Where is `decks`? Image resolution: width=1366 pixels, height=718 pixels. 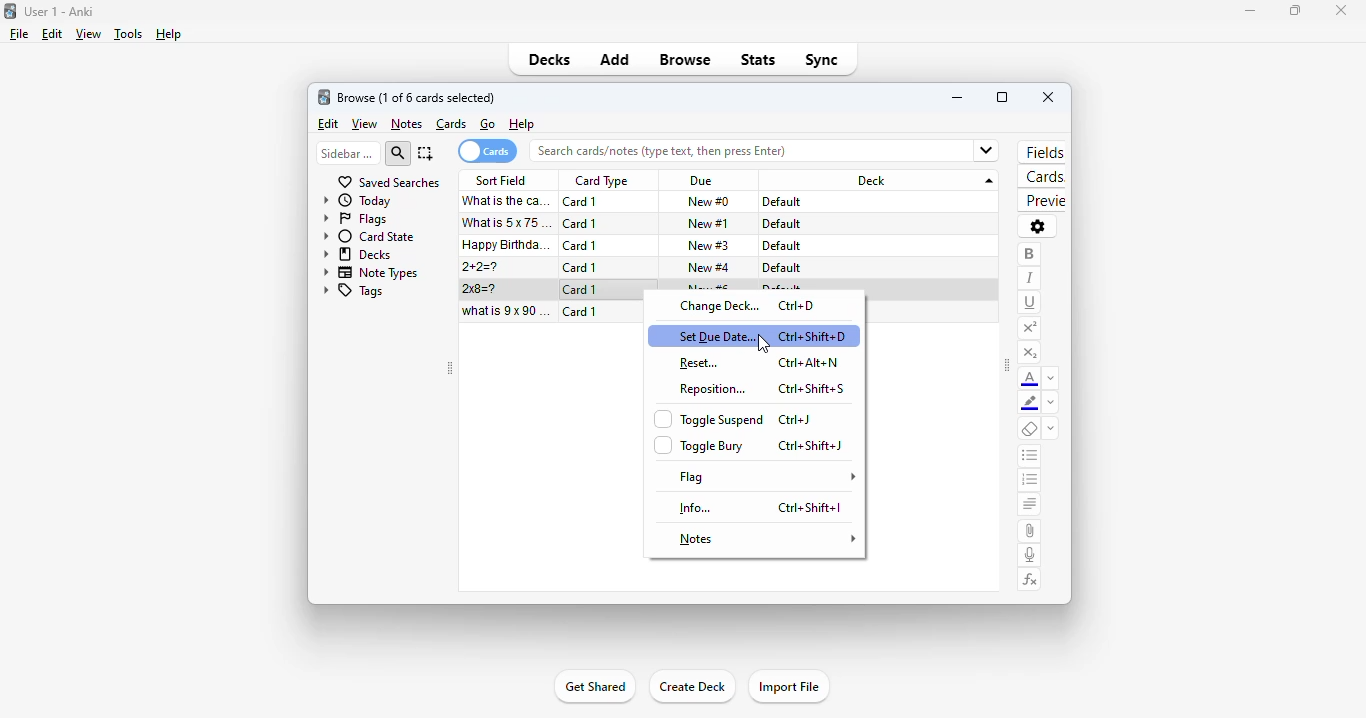
decks is located at coordinates (550, 59).